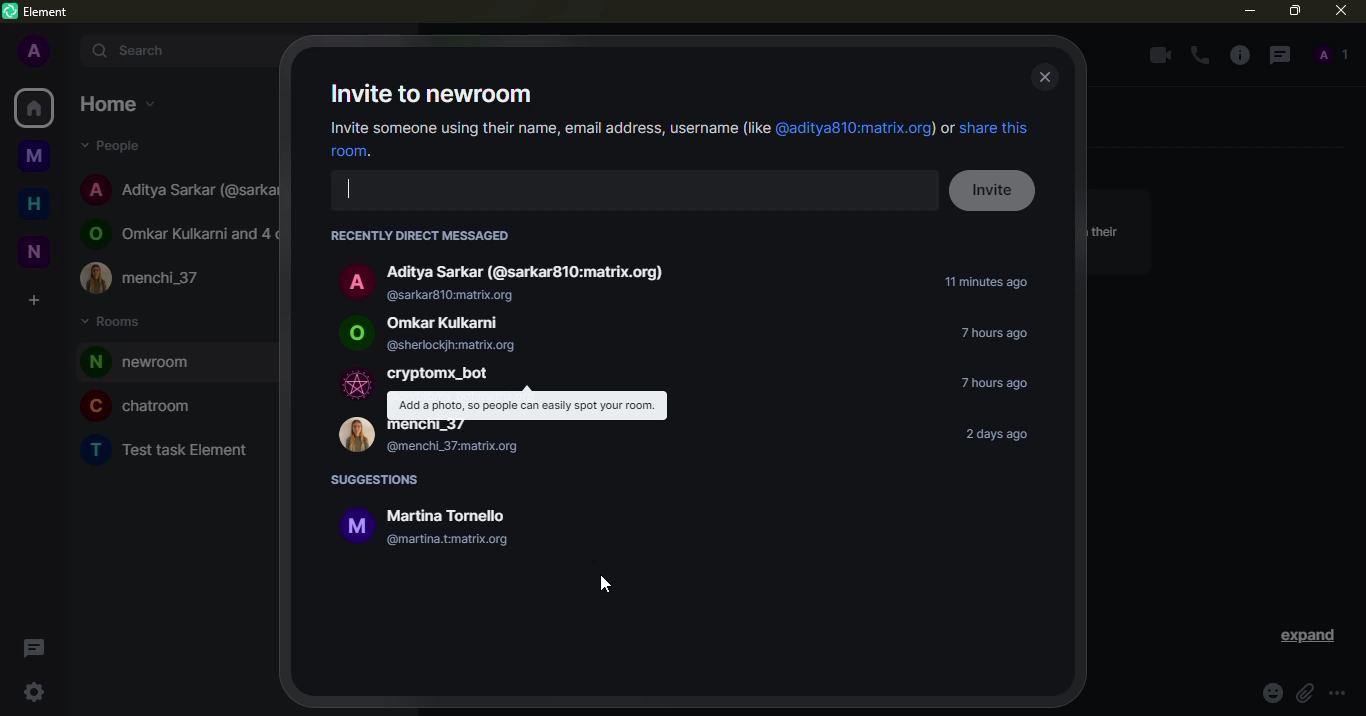 The image size is (1366, 716). Describe the element at coordinates (526, 405) in the screenshot. I see `Add a photo, so people can easily spot your room.` at that location.